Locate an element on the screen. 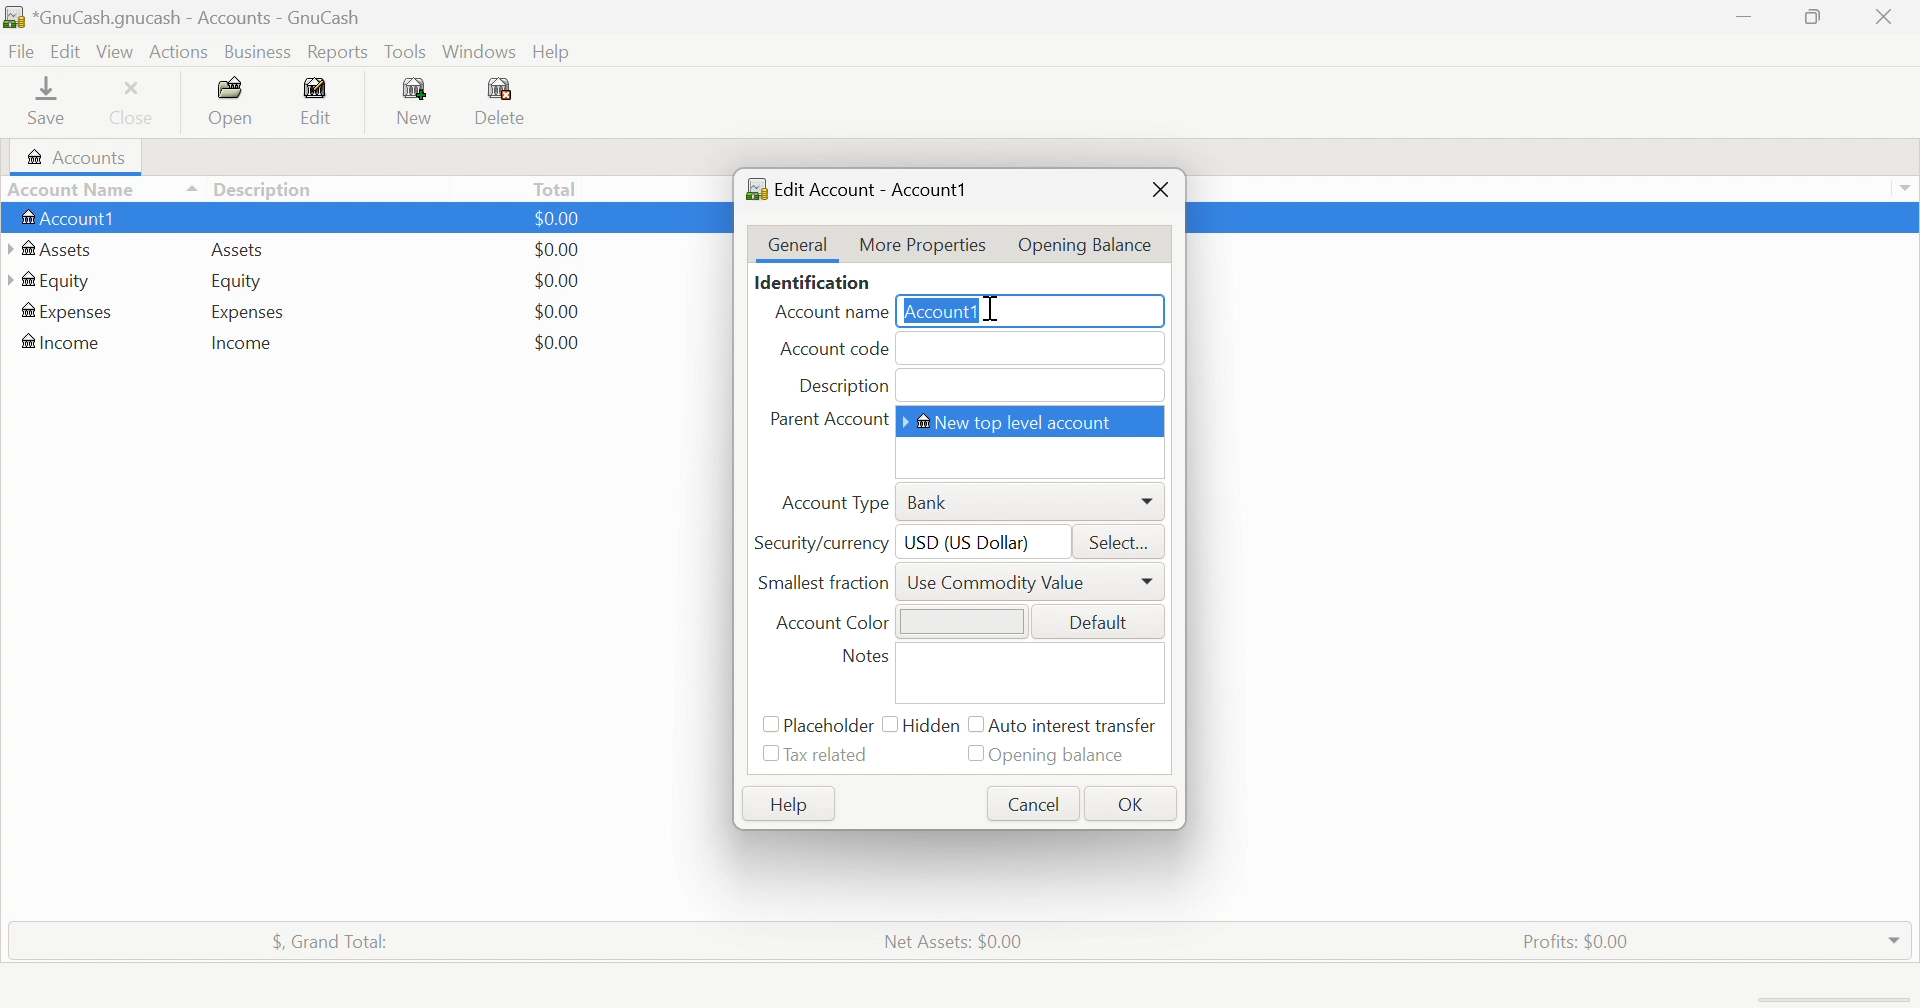 This screenshot has height=1008, width=1920. Edit is located at coordinates (64, 51).